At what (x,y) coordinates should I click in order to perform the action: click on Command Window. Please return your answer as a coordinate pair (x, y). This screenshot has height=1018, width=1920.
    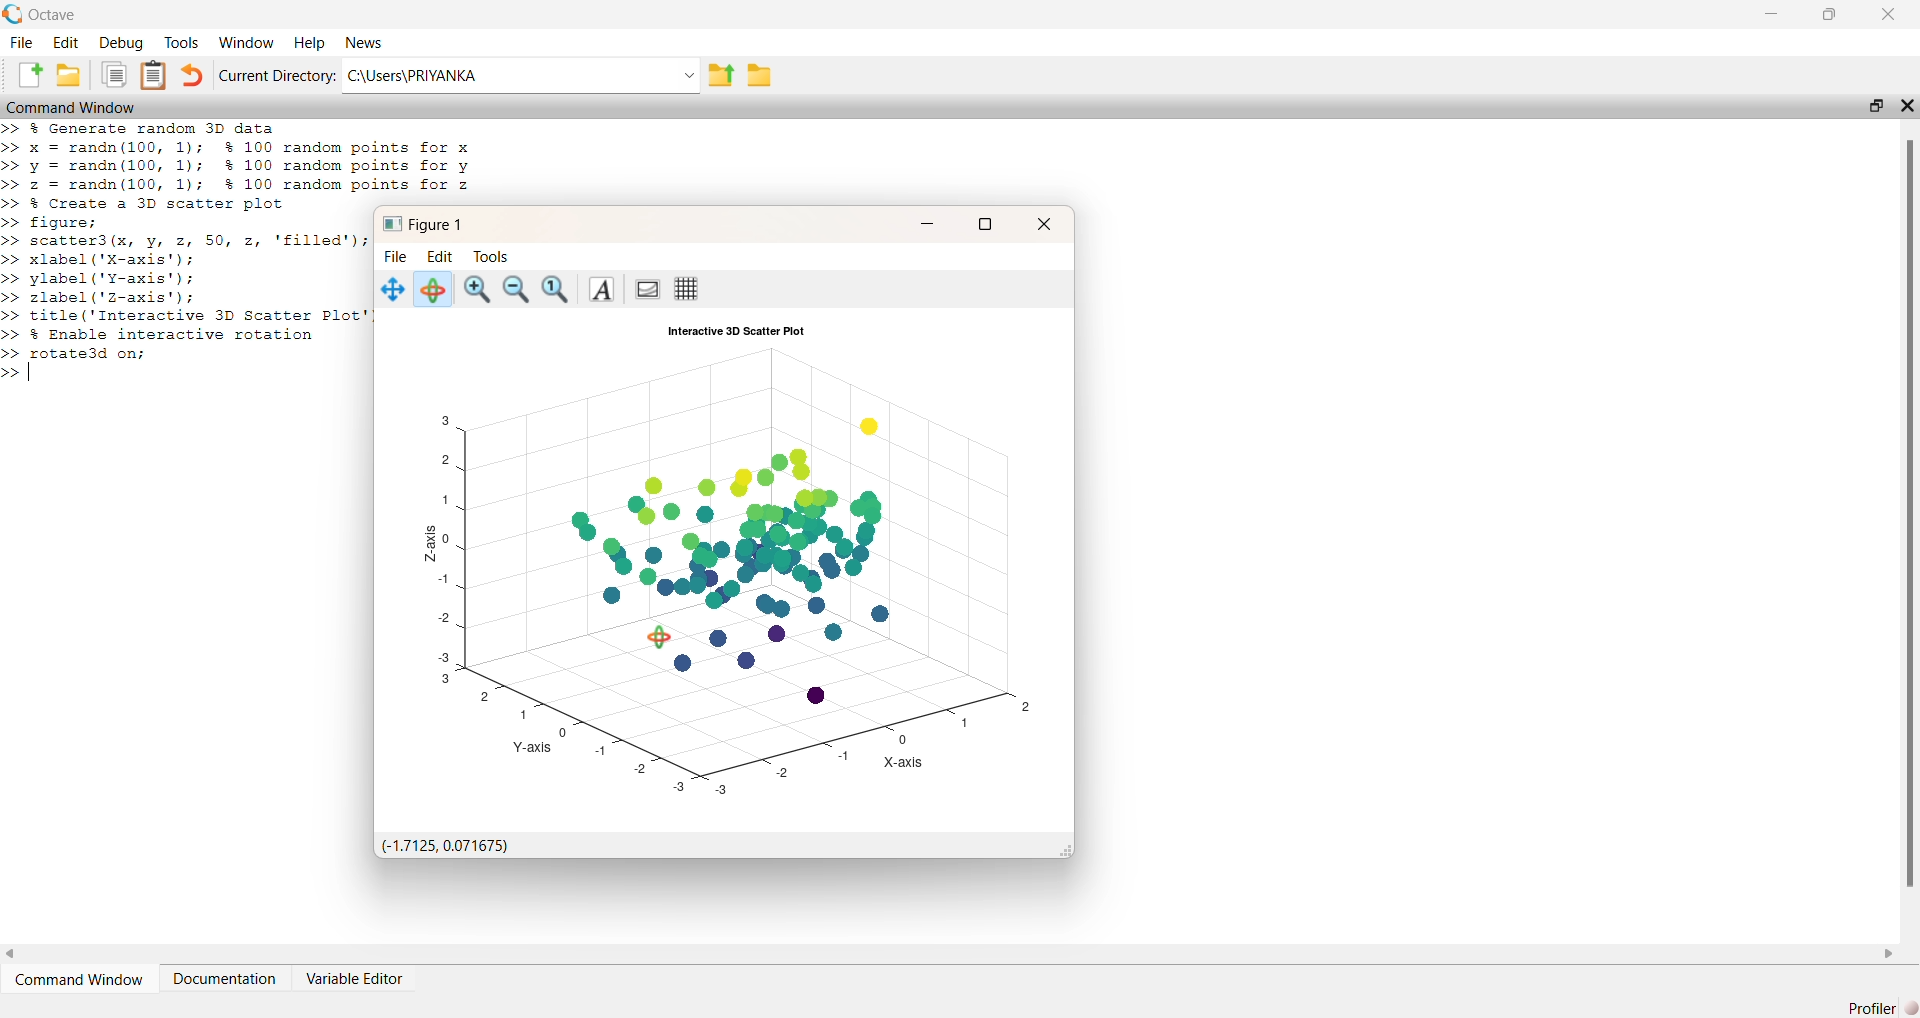
    Looking at the image, I should click on (77, 979).